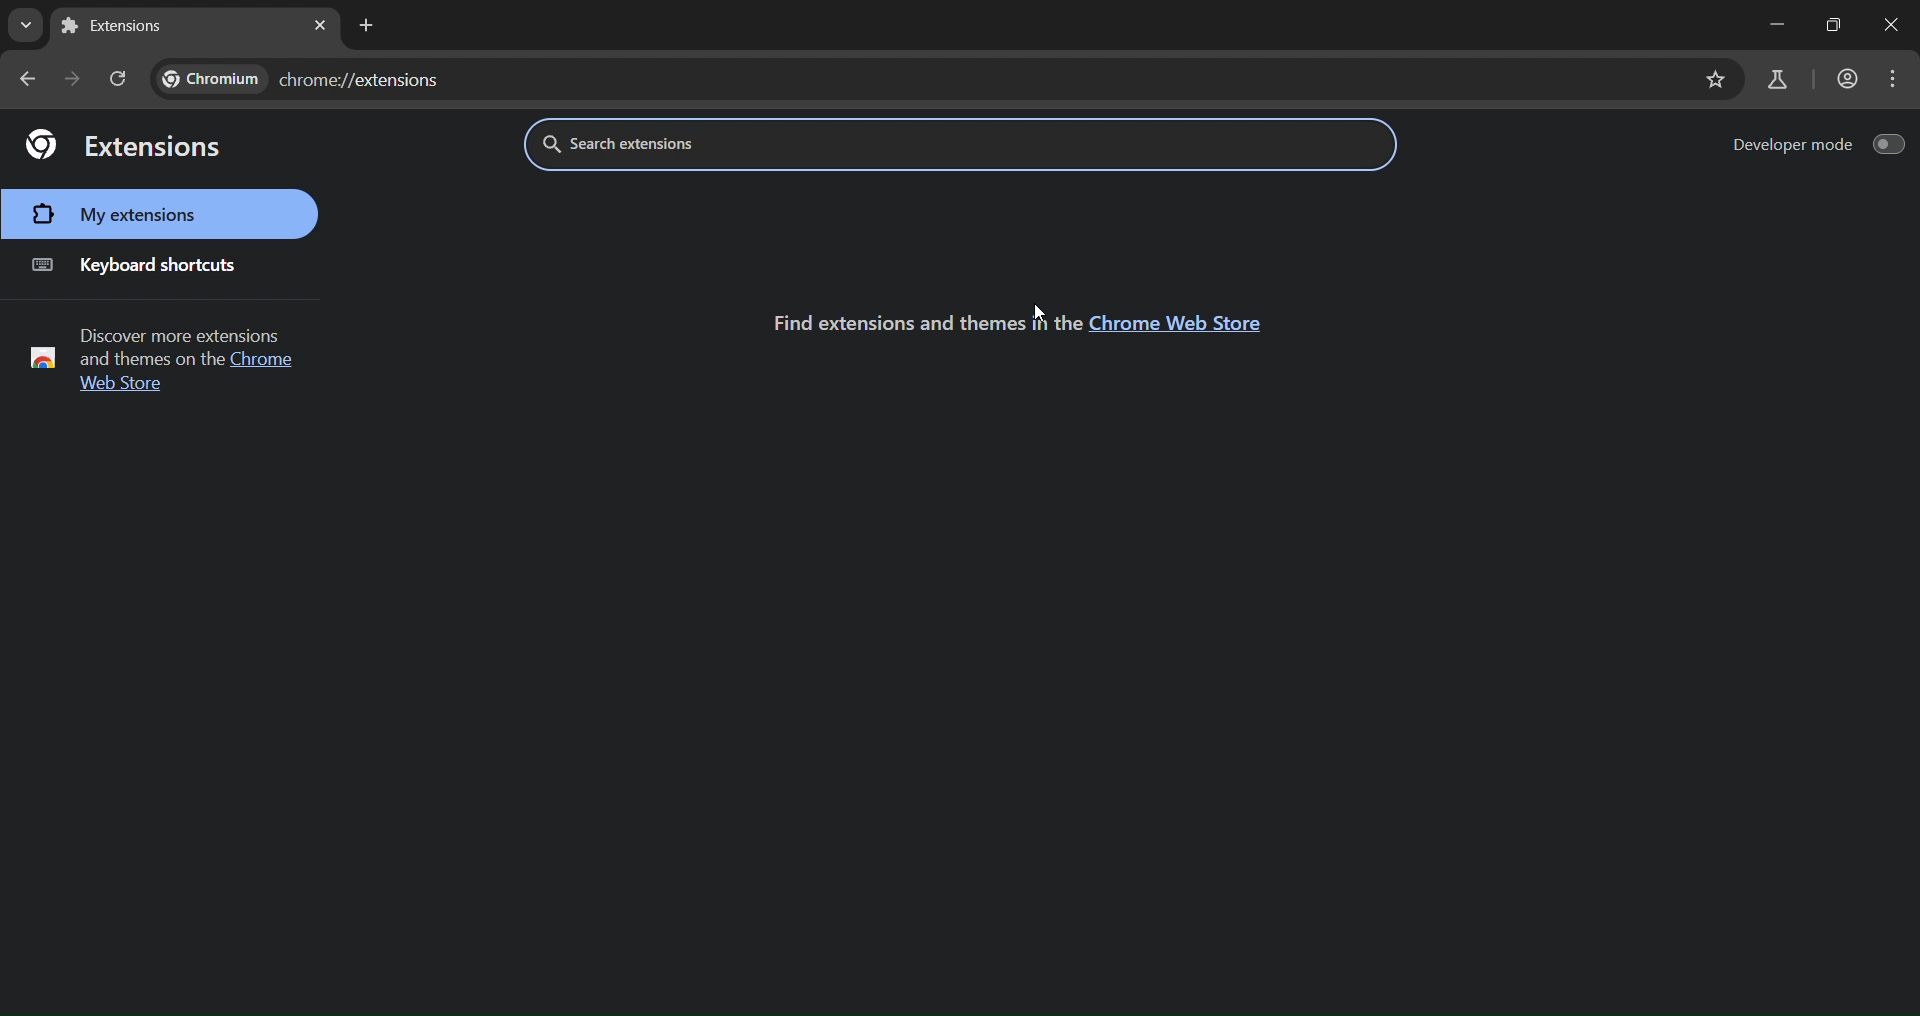 Image resolution: width=1920 pixels, height=1016 pixels. What do you see at coordinates (158, 358) in the screenshot?
I see `text` at bounding box center [158, 358].